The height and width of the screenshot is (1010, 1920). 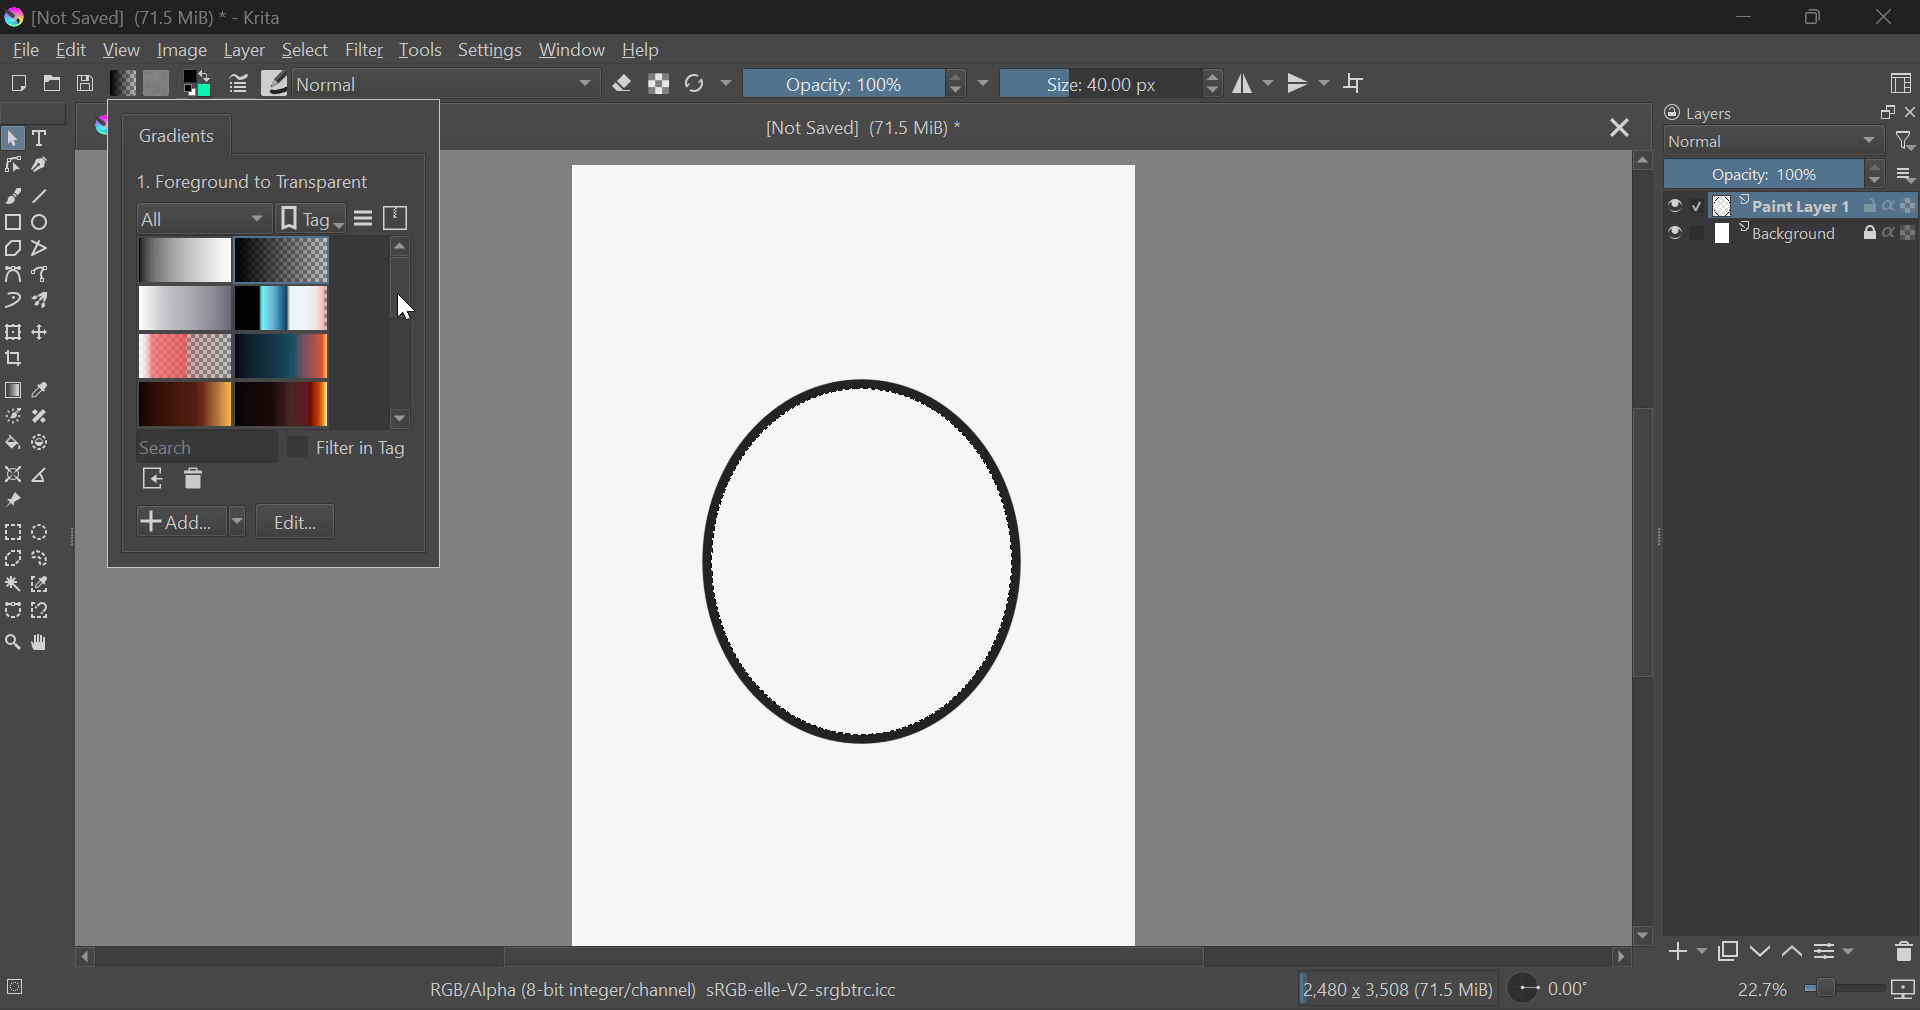 I want to click on Scroll Bar, so click(x=1639, y=552).